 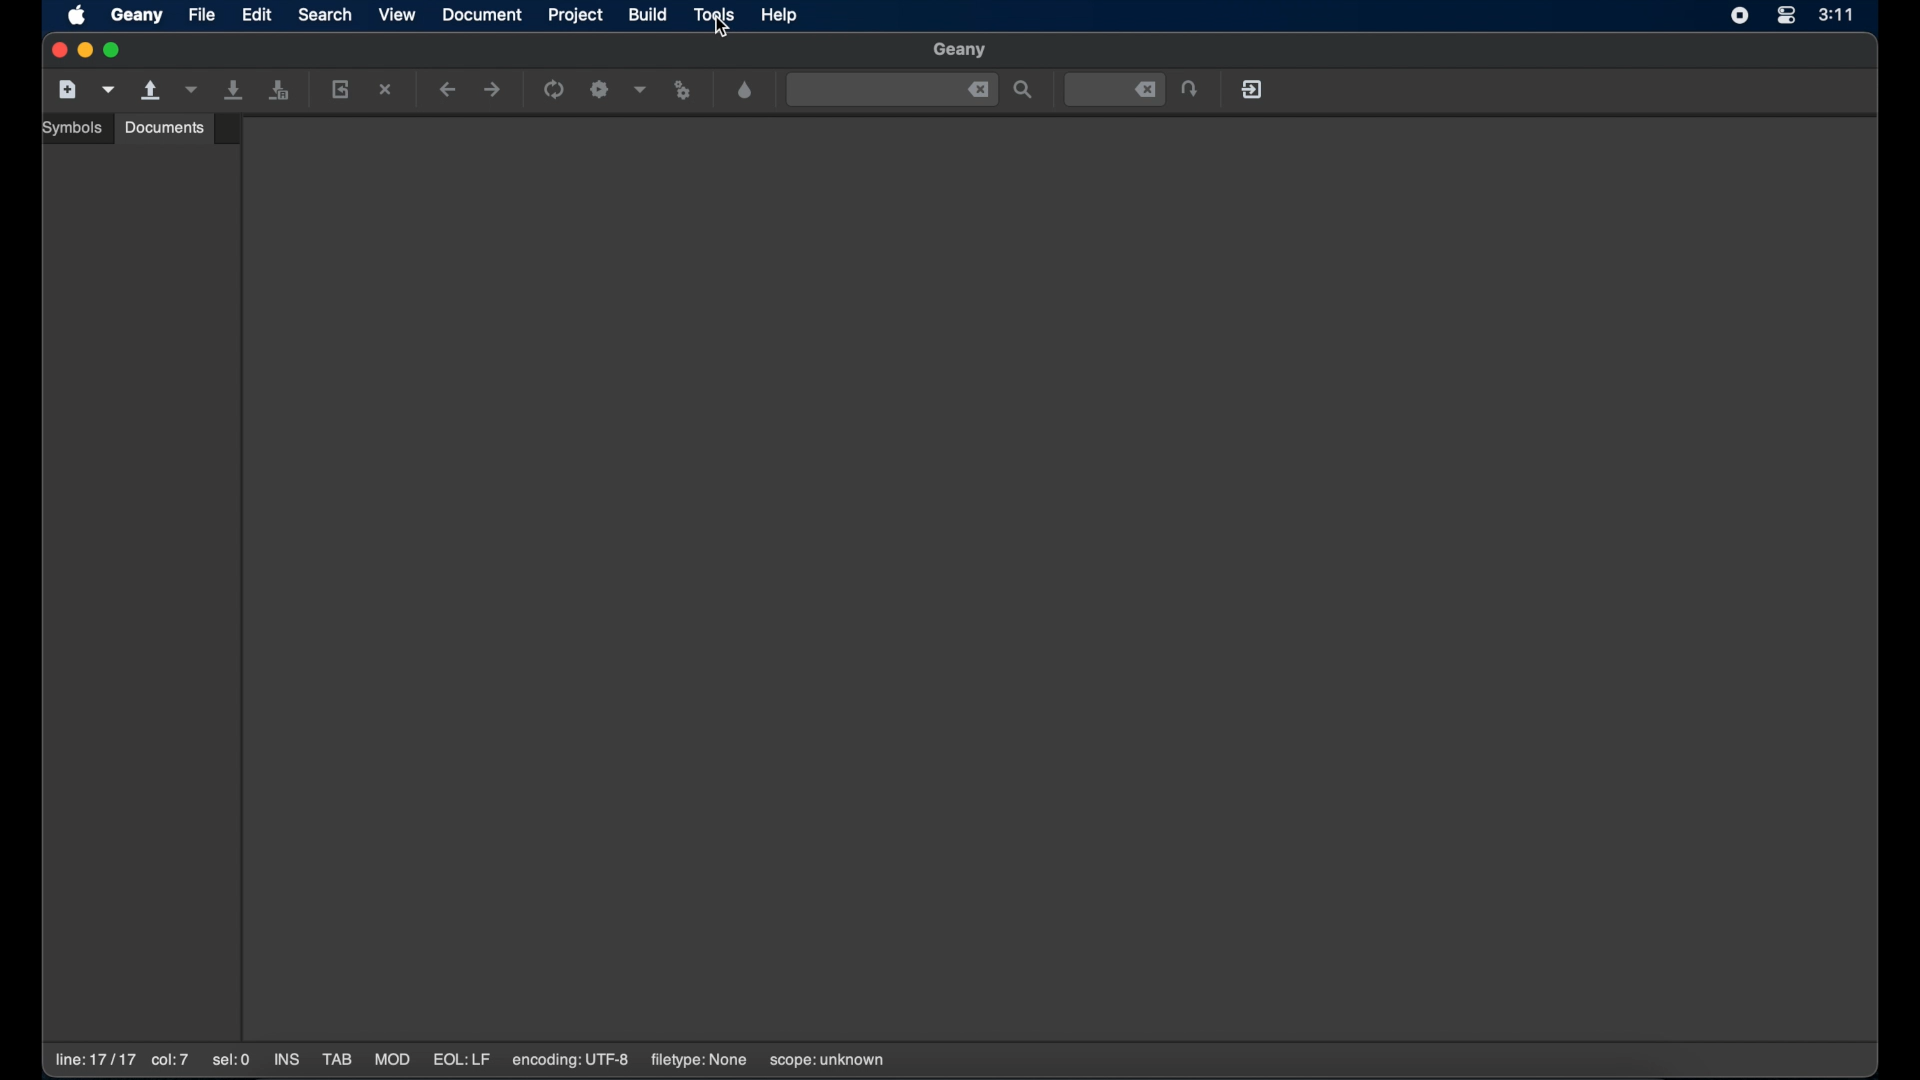 I want to click on run or view the current file file, so click(x=686, y=91).